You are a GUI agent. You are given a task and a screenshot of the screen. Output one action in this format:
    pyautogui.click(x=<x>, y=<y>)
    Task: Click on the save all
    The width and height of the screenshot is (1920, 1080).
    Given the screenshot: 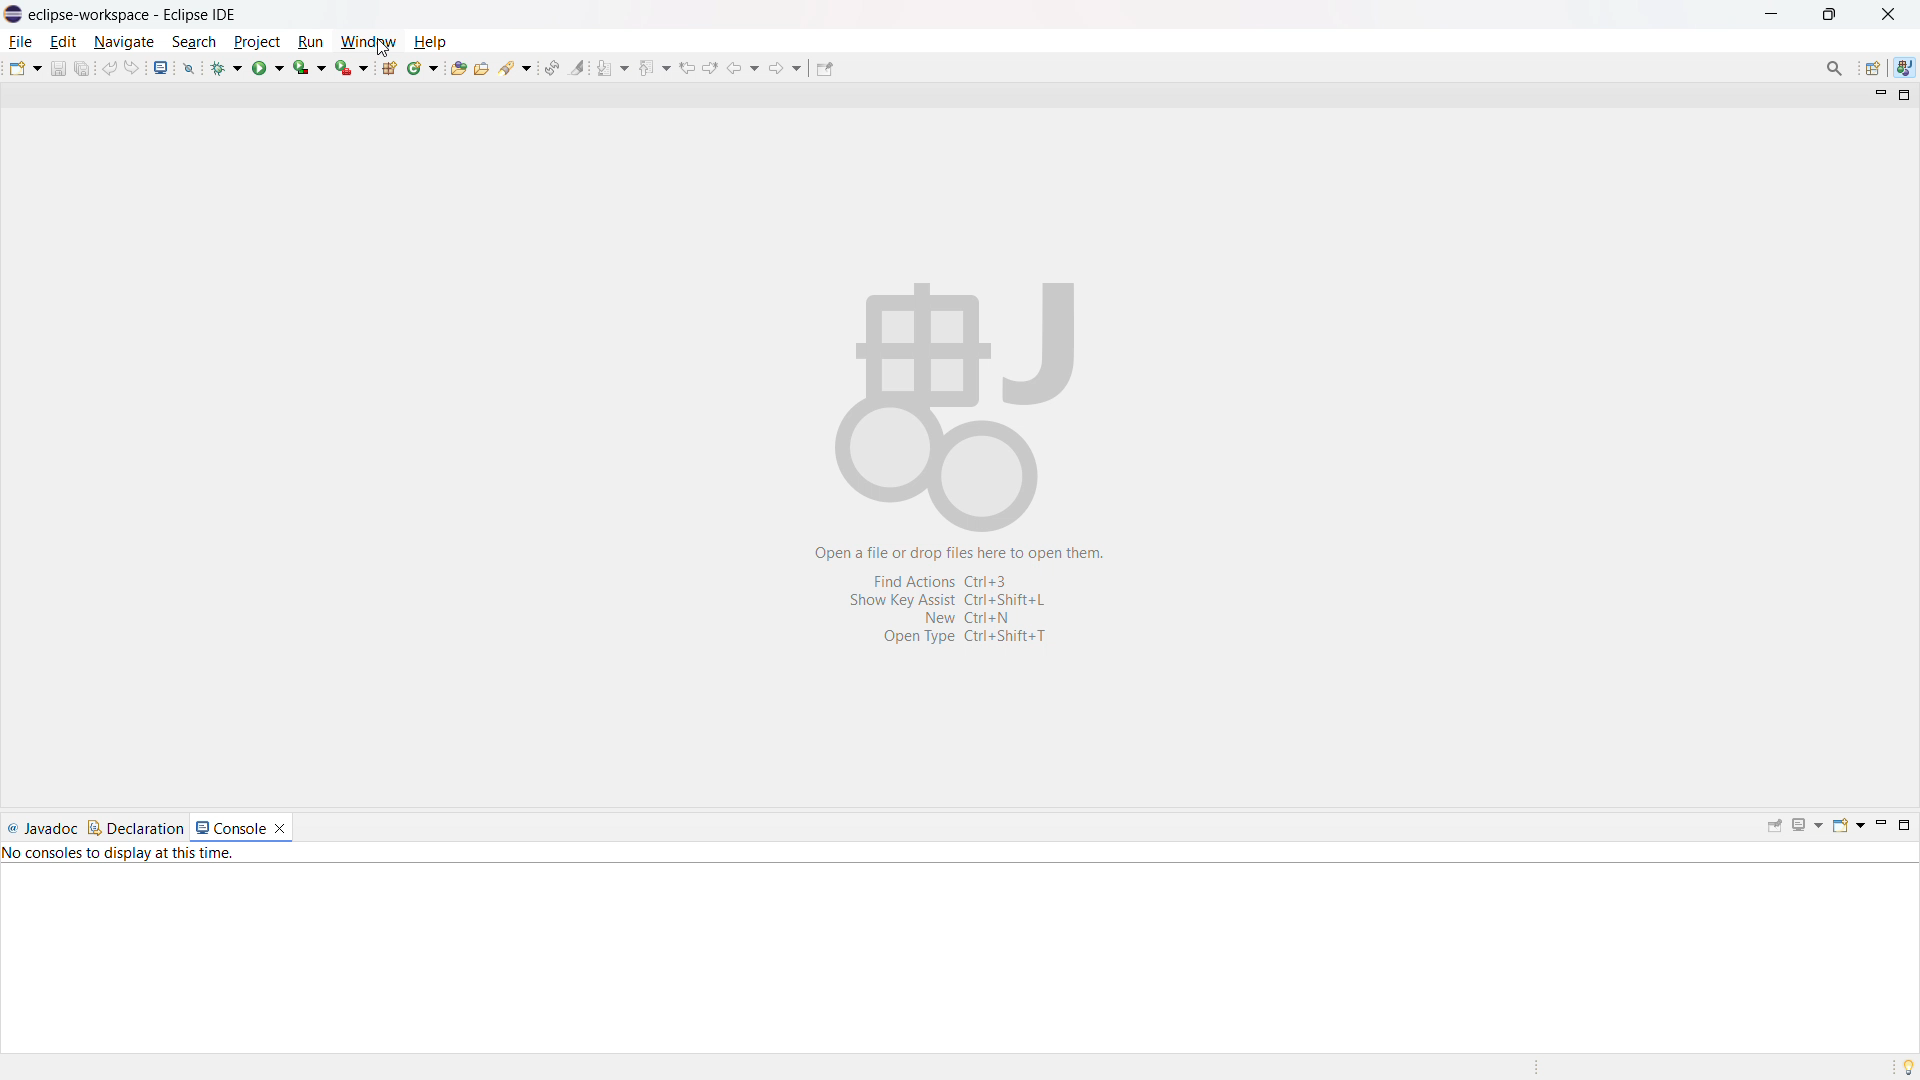 What is the action you would take?
    pyautogui.click(x=82, y=68)
    